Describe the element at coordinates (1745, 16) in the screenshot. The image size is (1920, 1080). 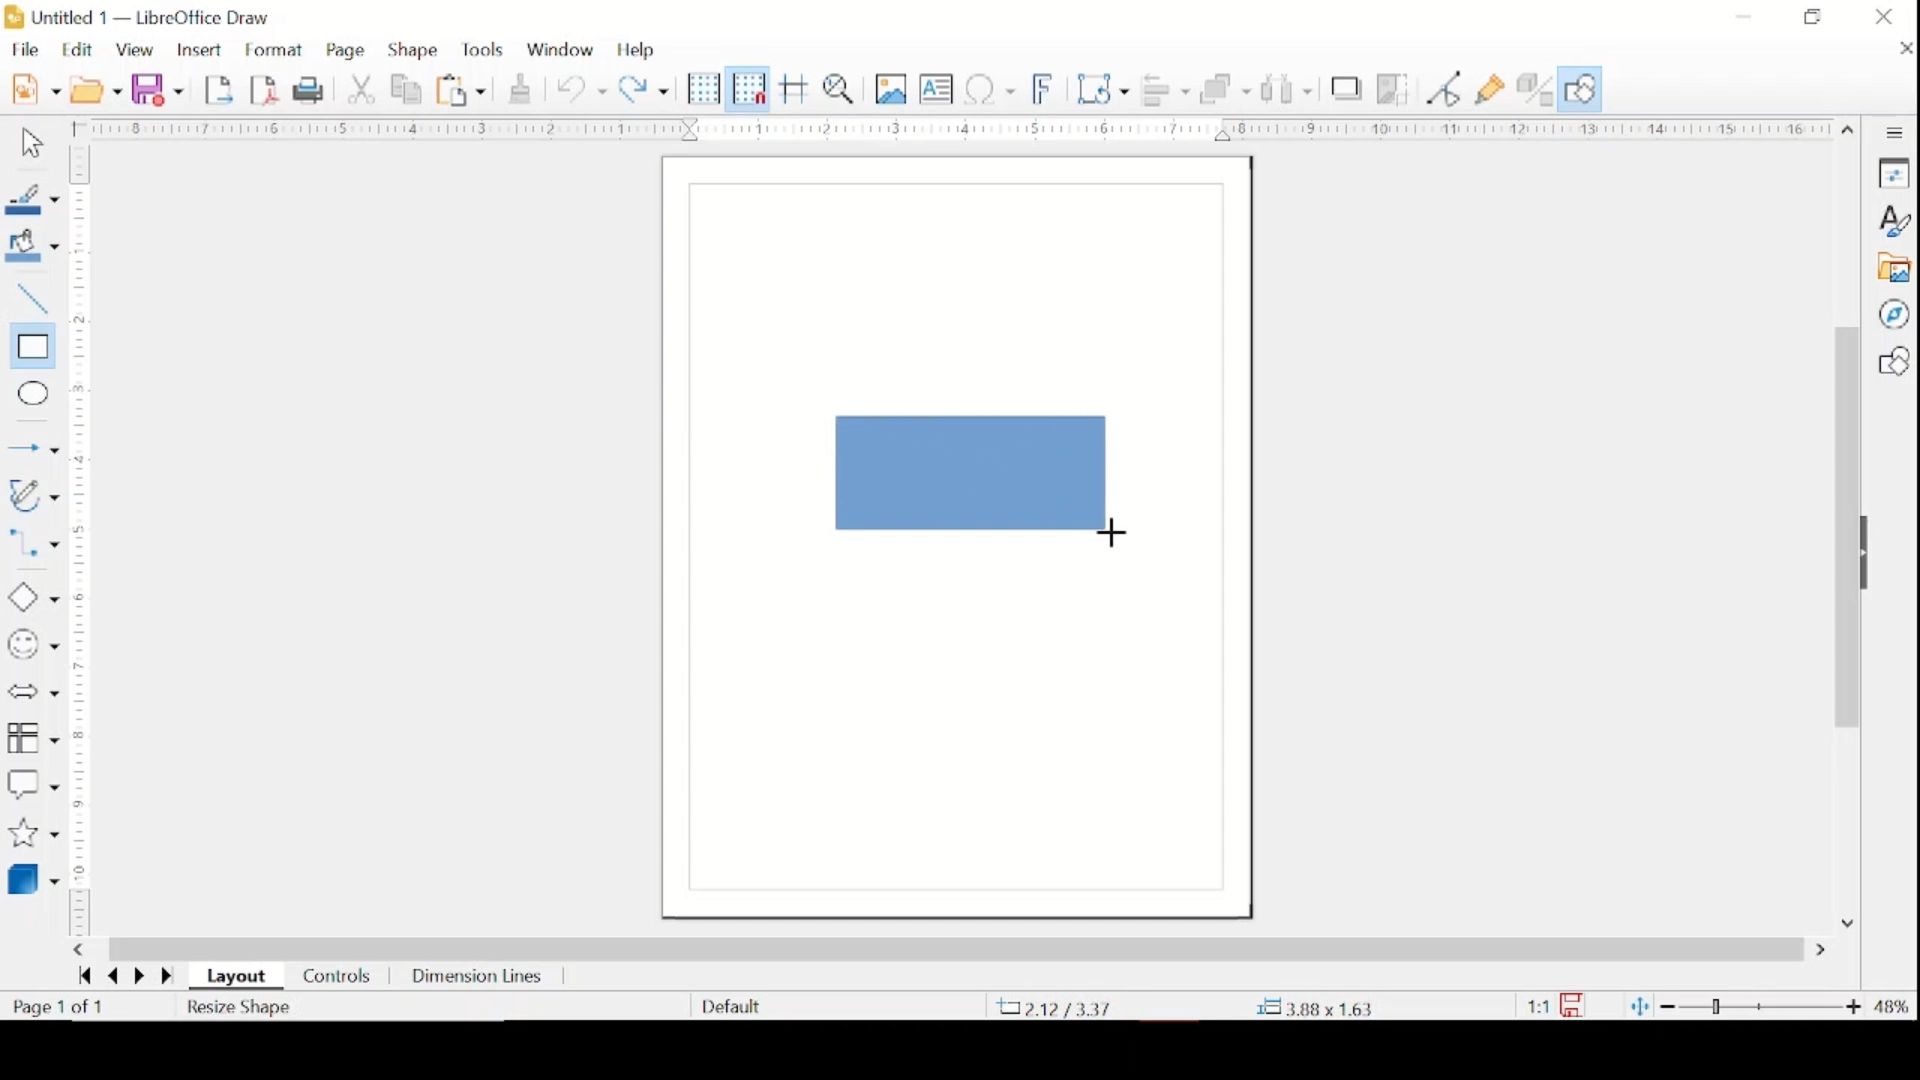
I see `minimize` at that location.